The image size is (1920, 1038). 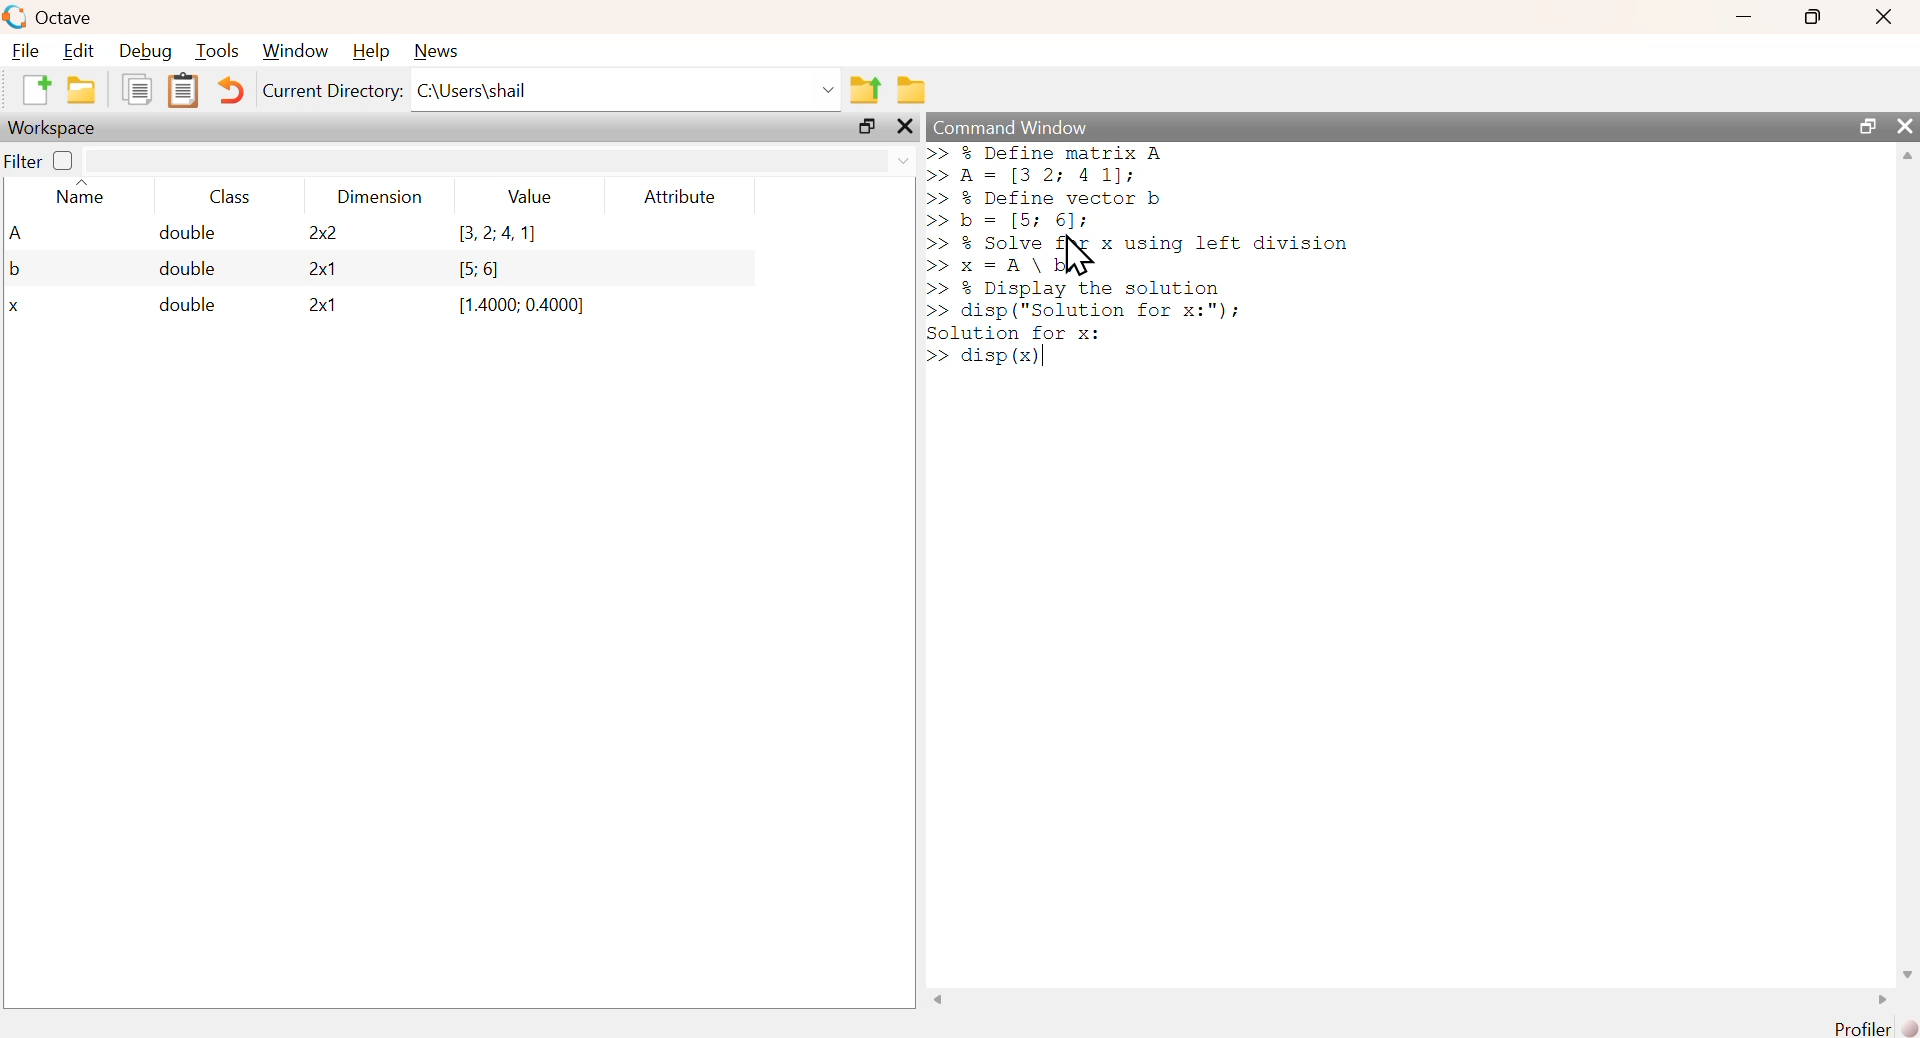 I want to click on copy, so click(x=135, y=93).